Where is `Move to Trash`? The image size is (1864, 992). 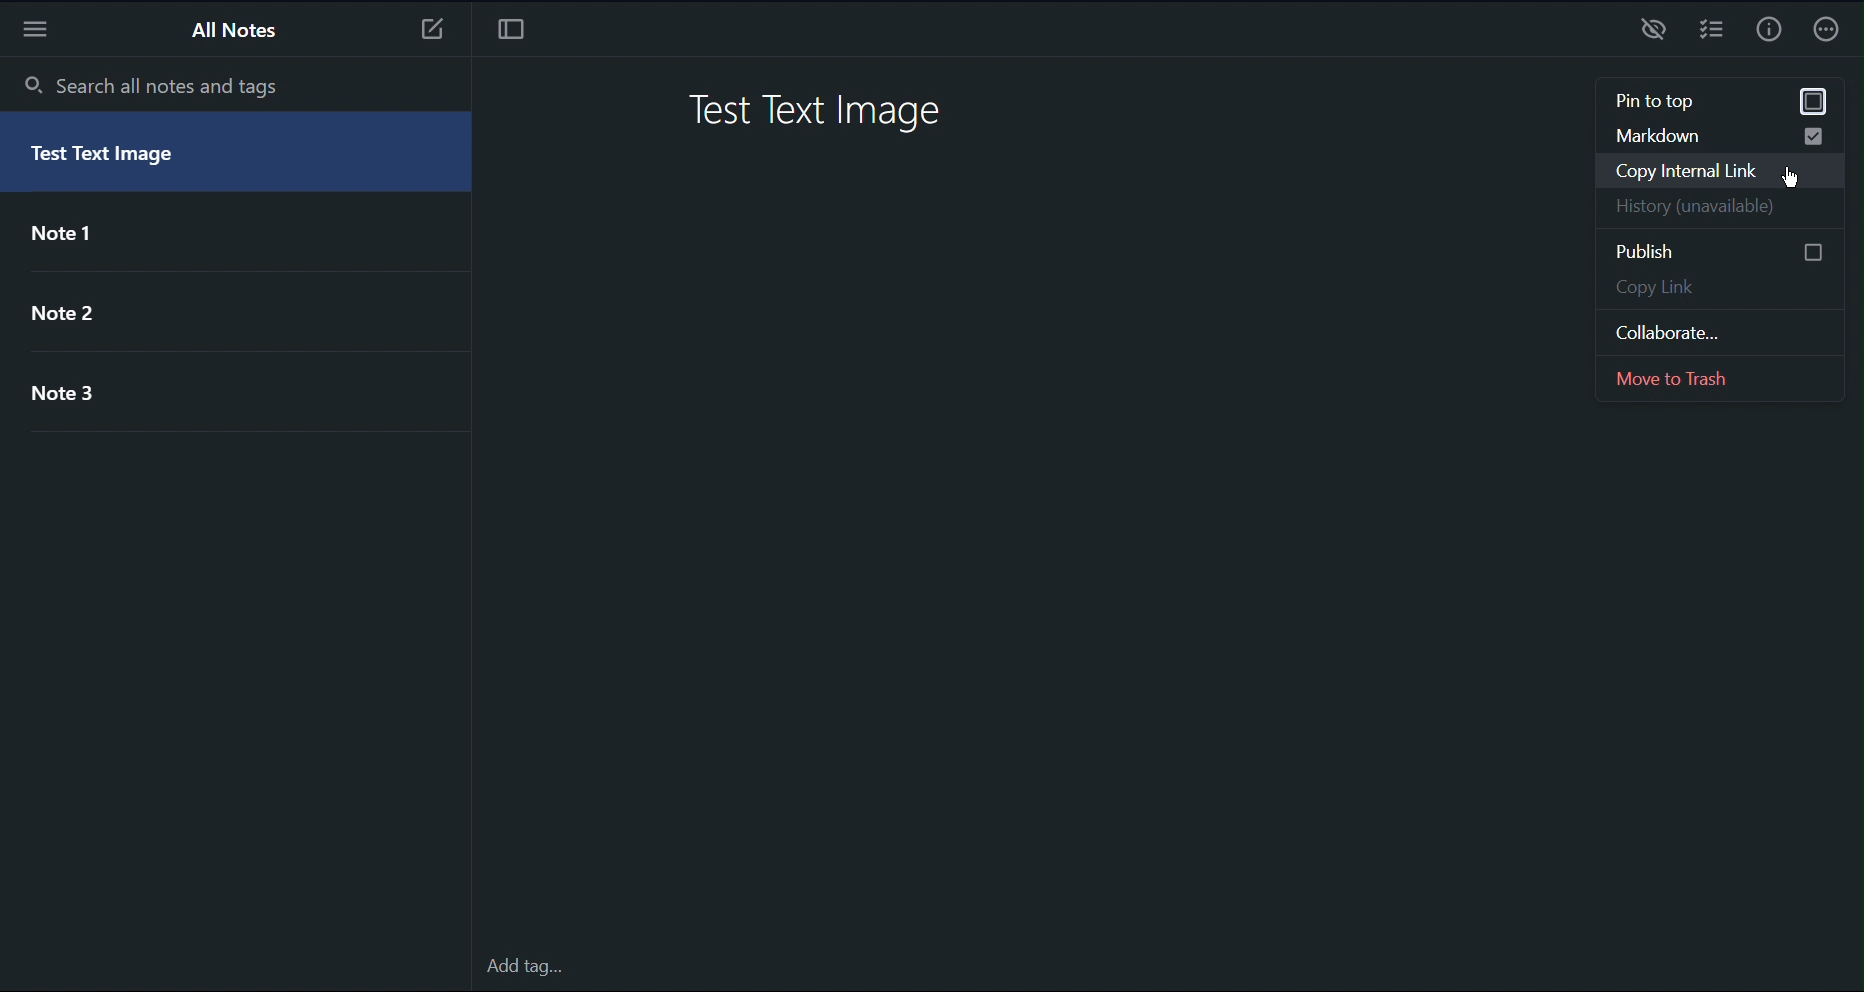
Move to Trash is located at coordinates (1718, 381).